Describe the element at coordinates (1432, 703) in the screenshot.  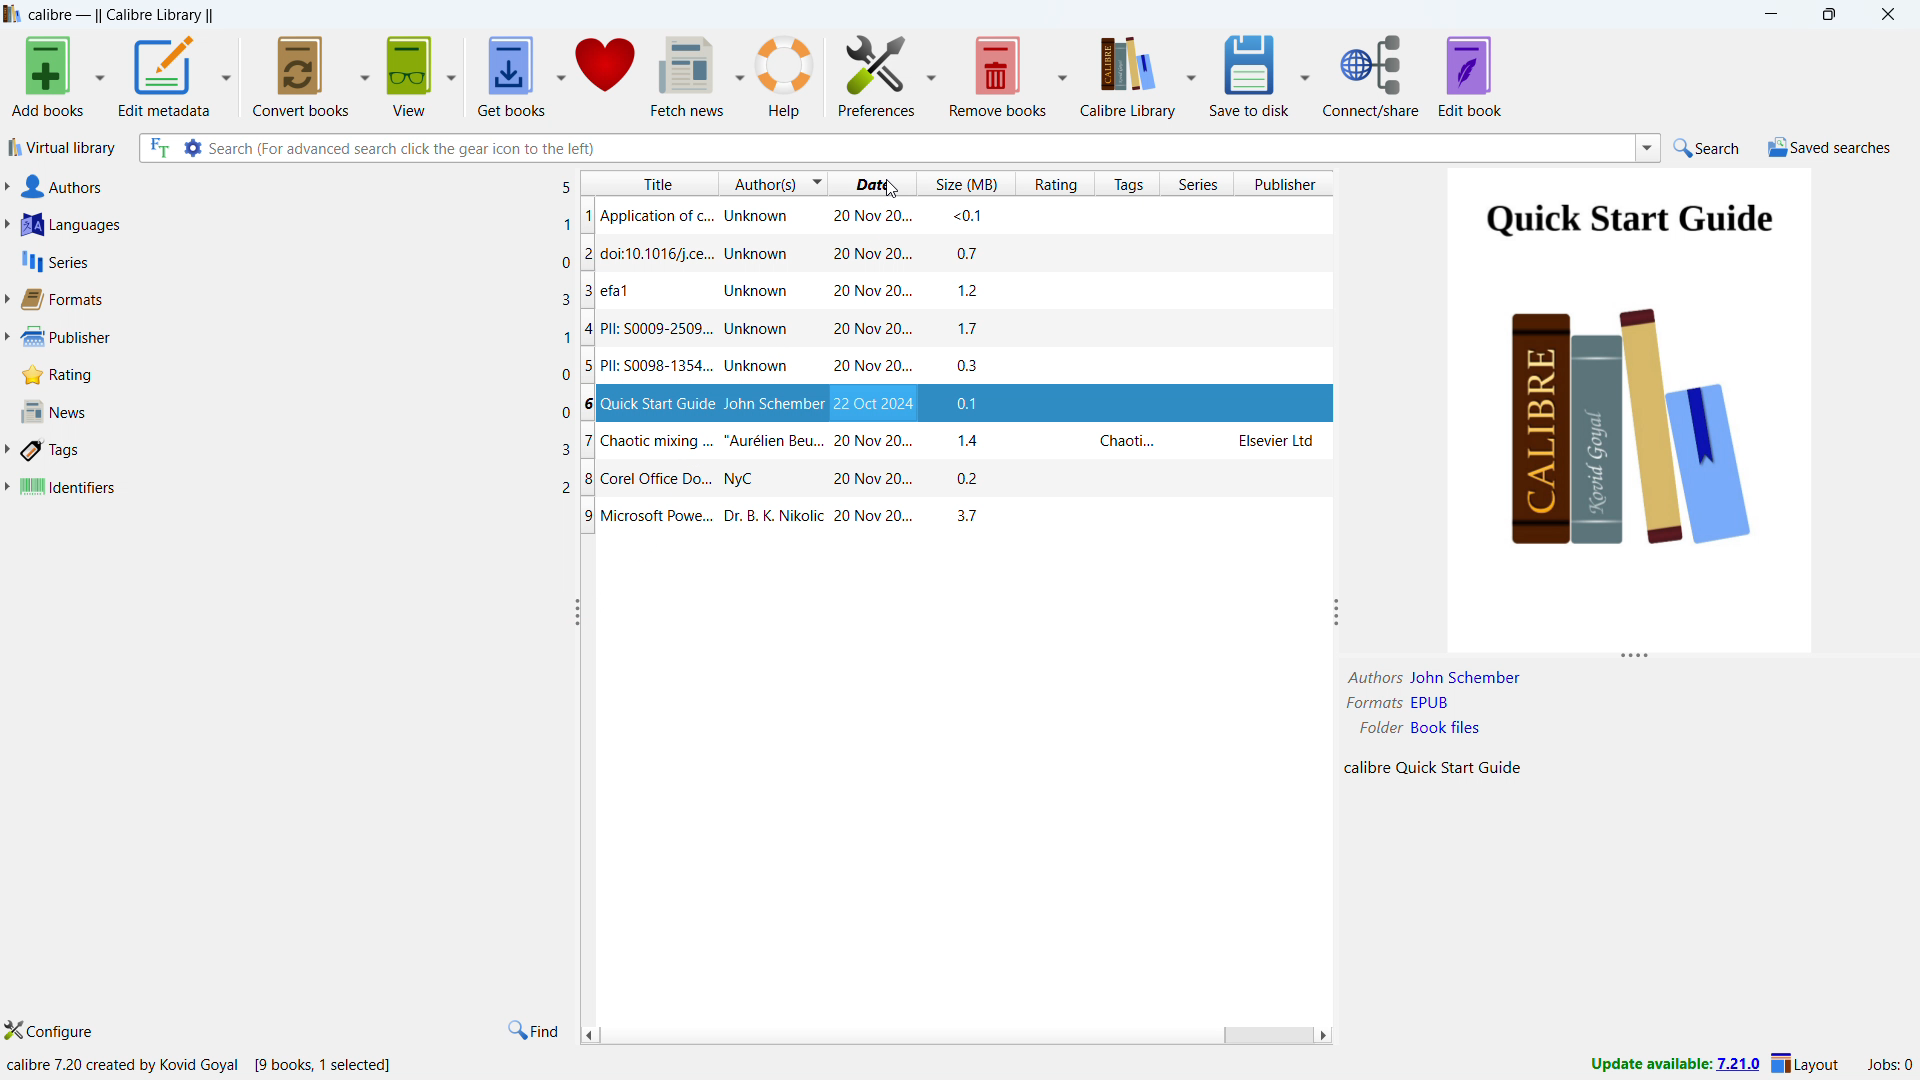
I see `EPUB` at that location.